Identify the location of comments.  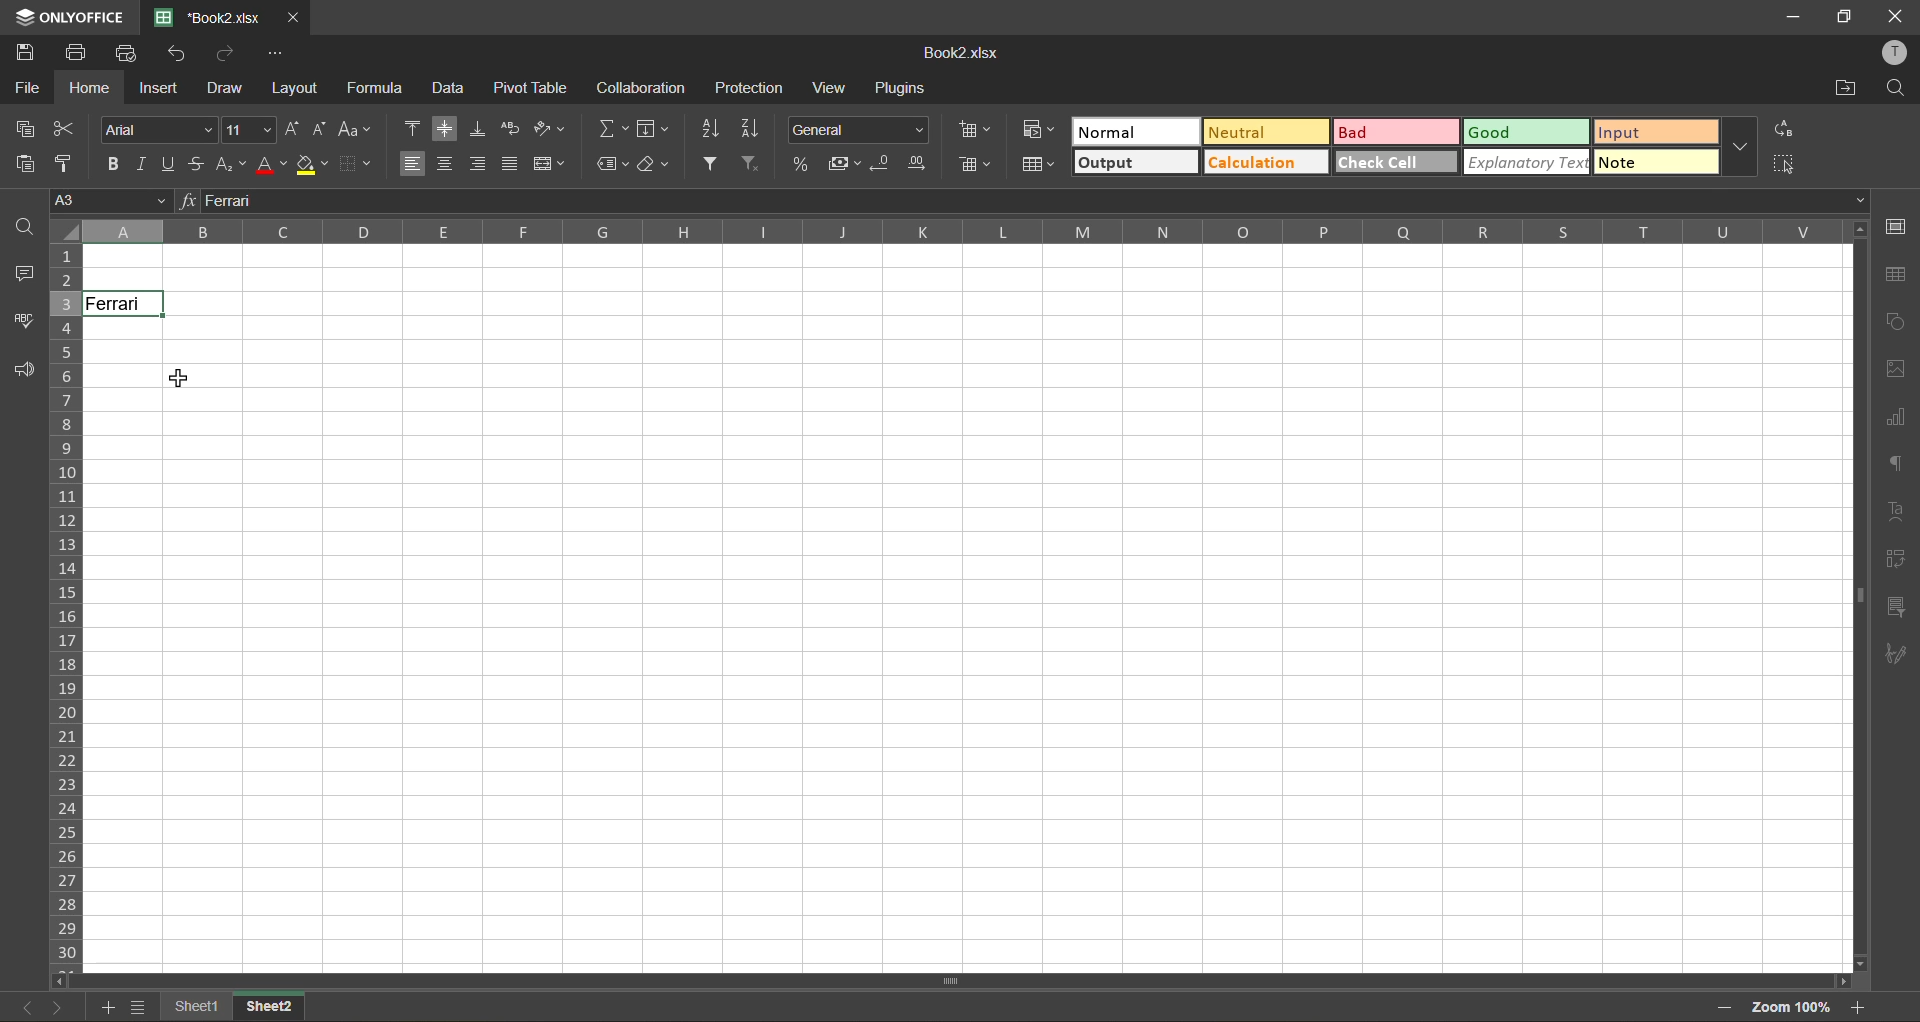
(20, 274).